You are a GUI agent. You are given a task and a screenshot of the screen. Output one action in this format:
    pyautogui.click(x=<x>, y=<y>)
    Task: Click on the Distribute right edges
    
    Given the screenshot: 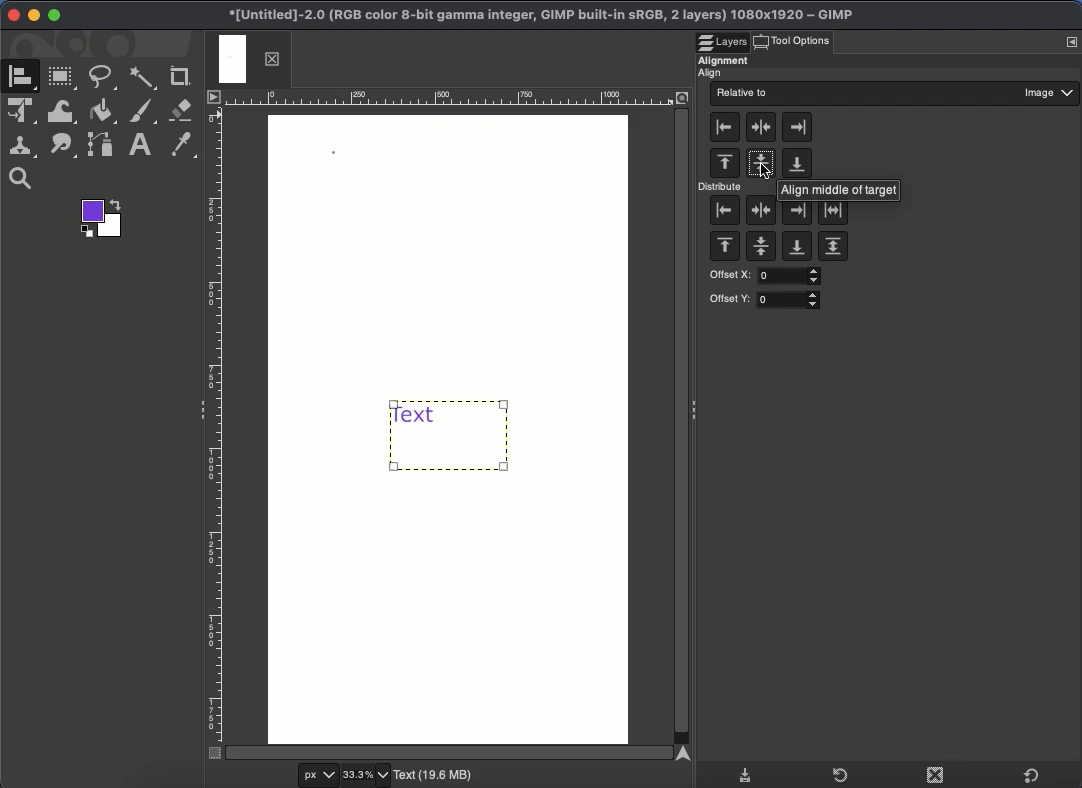 What is the action you would take?
    pyautogui.click(x=796, y=210)
    